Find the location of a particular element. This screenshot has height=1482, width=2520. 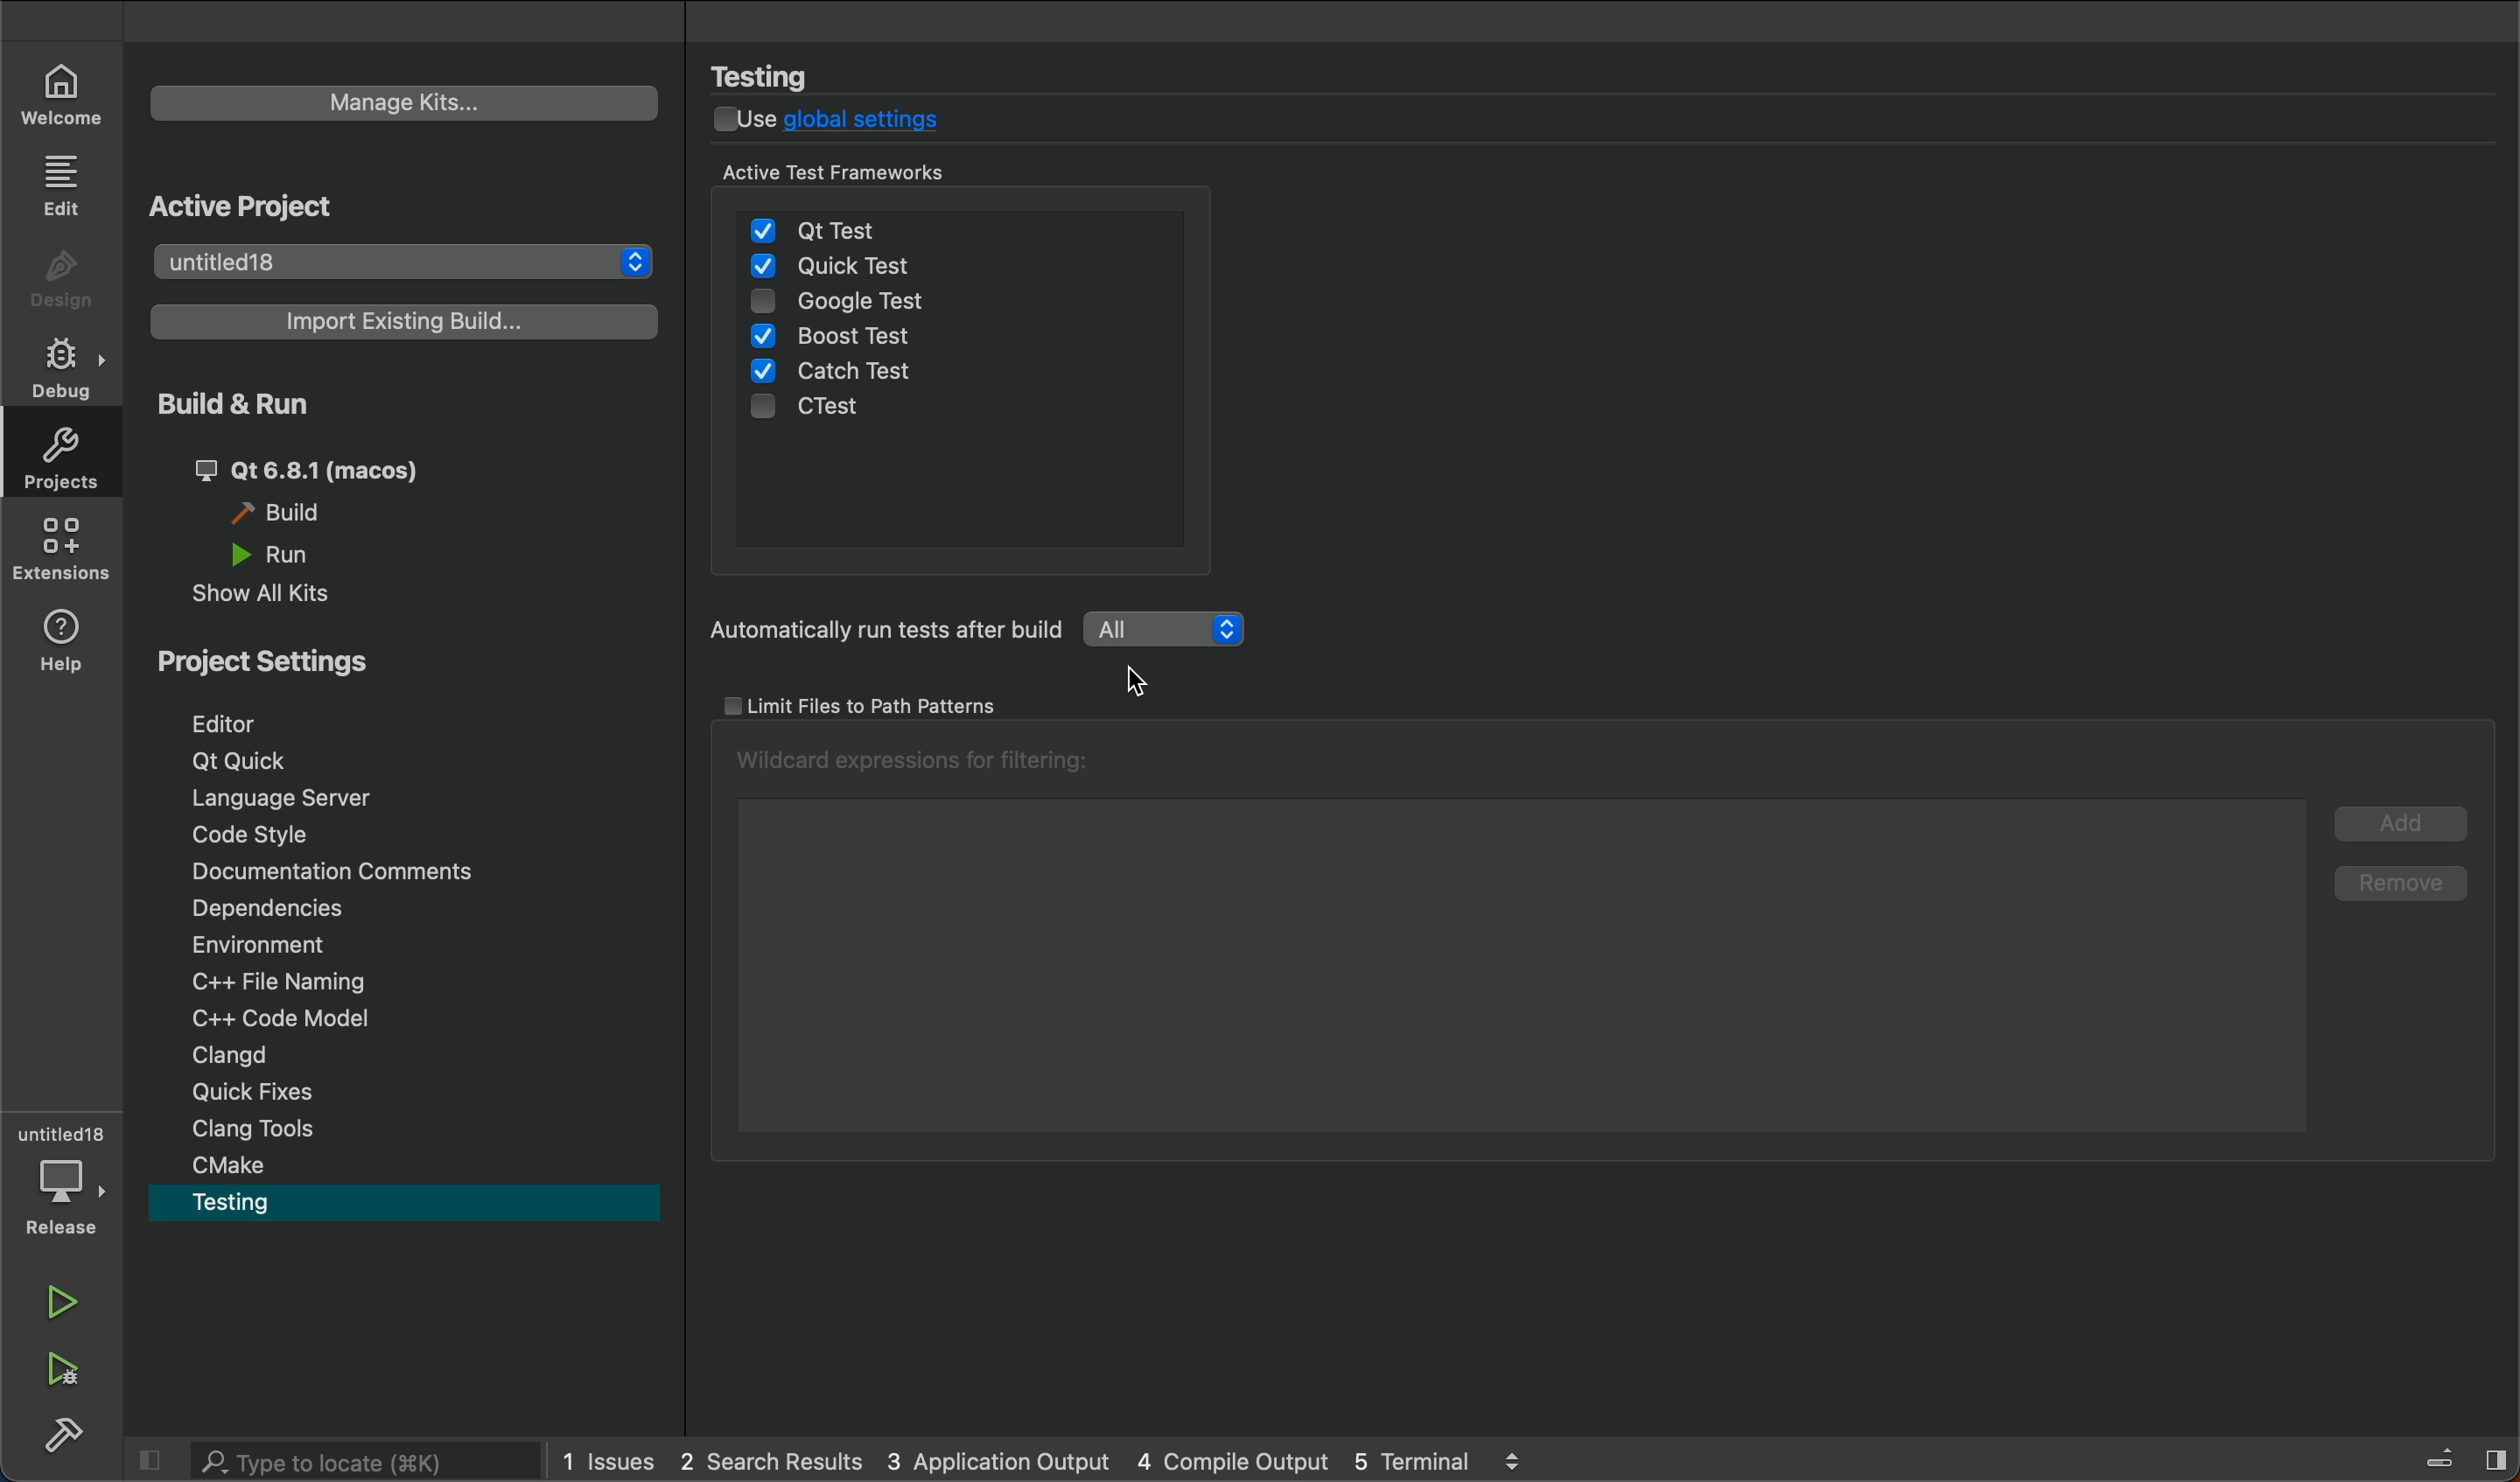

environment is located at coordinates (293, 945).